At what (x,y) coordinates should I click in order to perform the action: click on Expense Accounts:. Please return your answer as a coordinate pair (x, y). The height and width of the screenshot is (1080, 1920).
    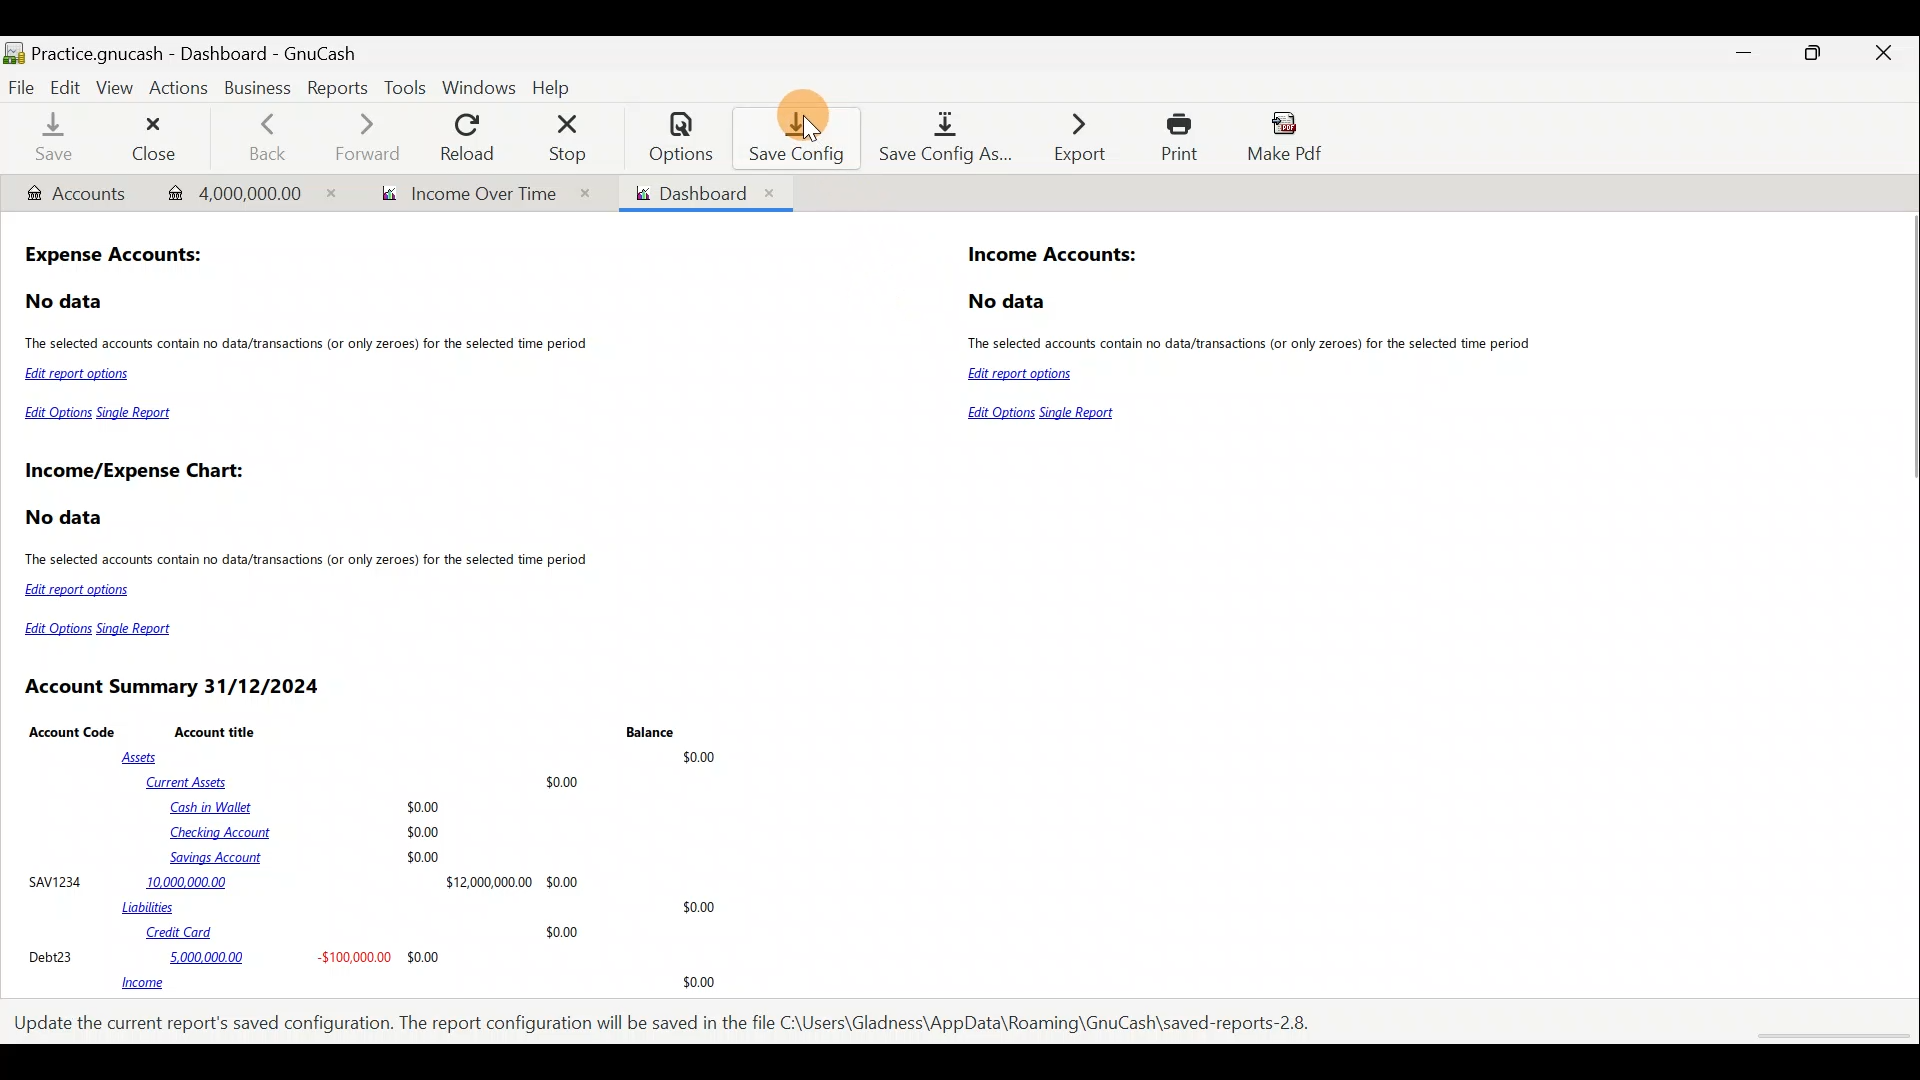
    Looking at the image, I should click on (116, 257).